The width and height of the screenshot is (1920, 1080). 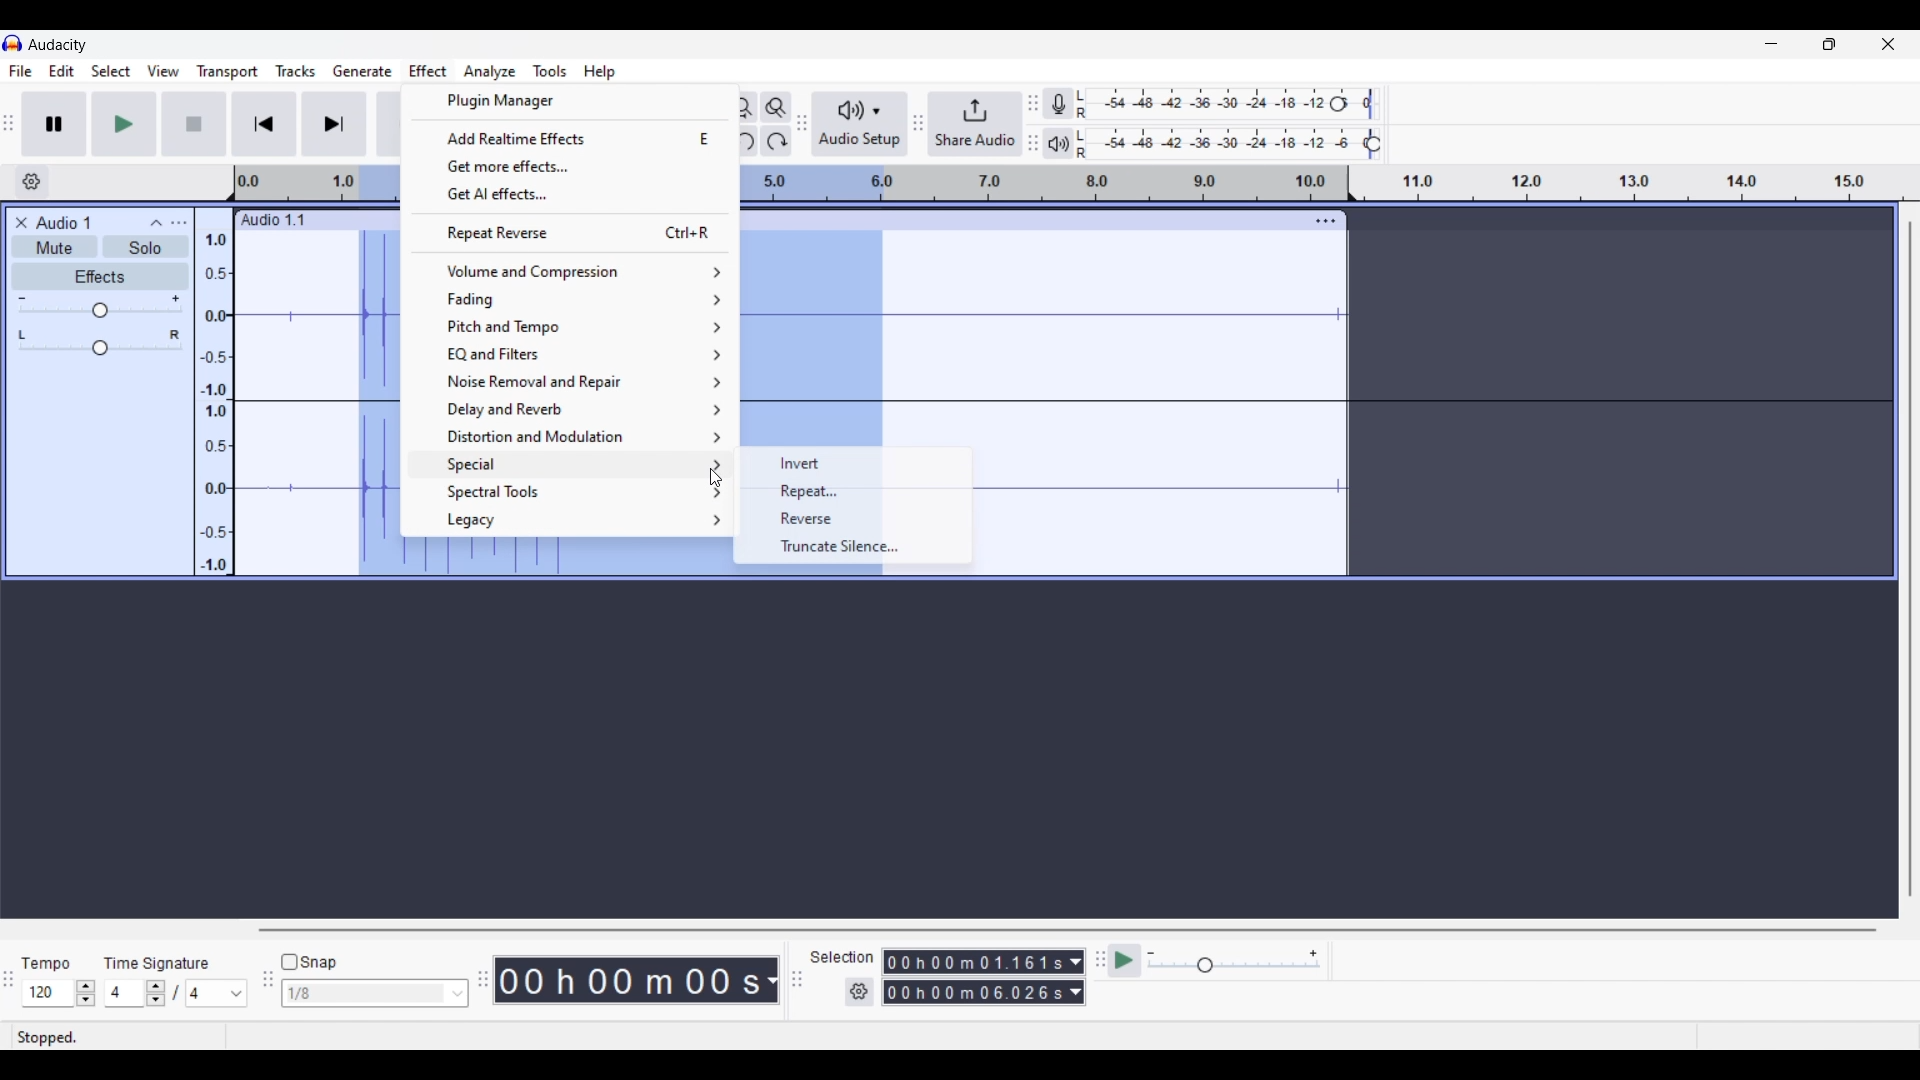 What do you see at coordinates (1643, 183) in the screenshot?
I see `Scale to measure duration of recording` at bounding box center [1643, 183].